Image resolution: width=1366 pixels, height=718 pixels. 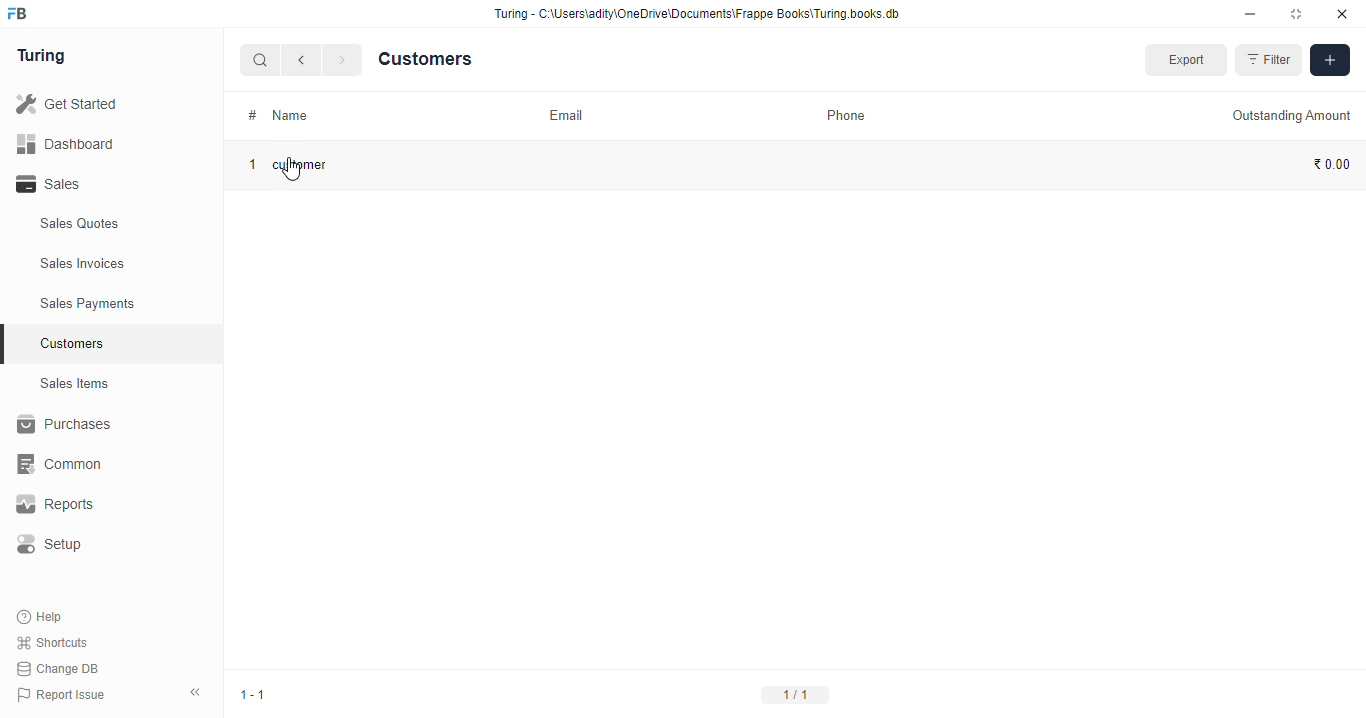 I want to click on Report Issue, so click(x=65, y=693).